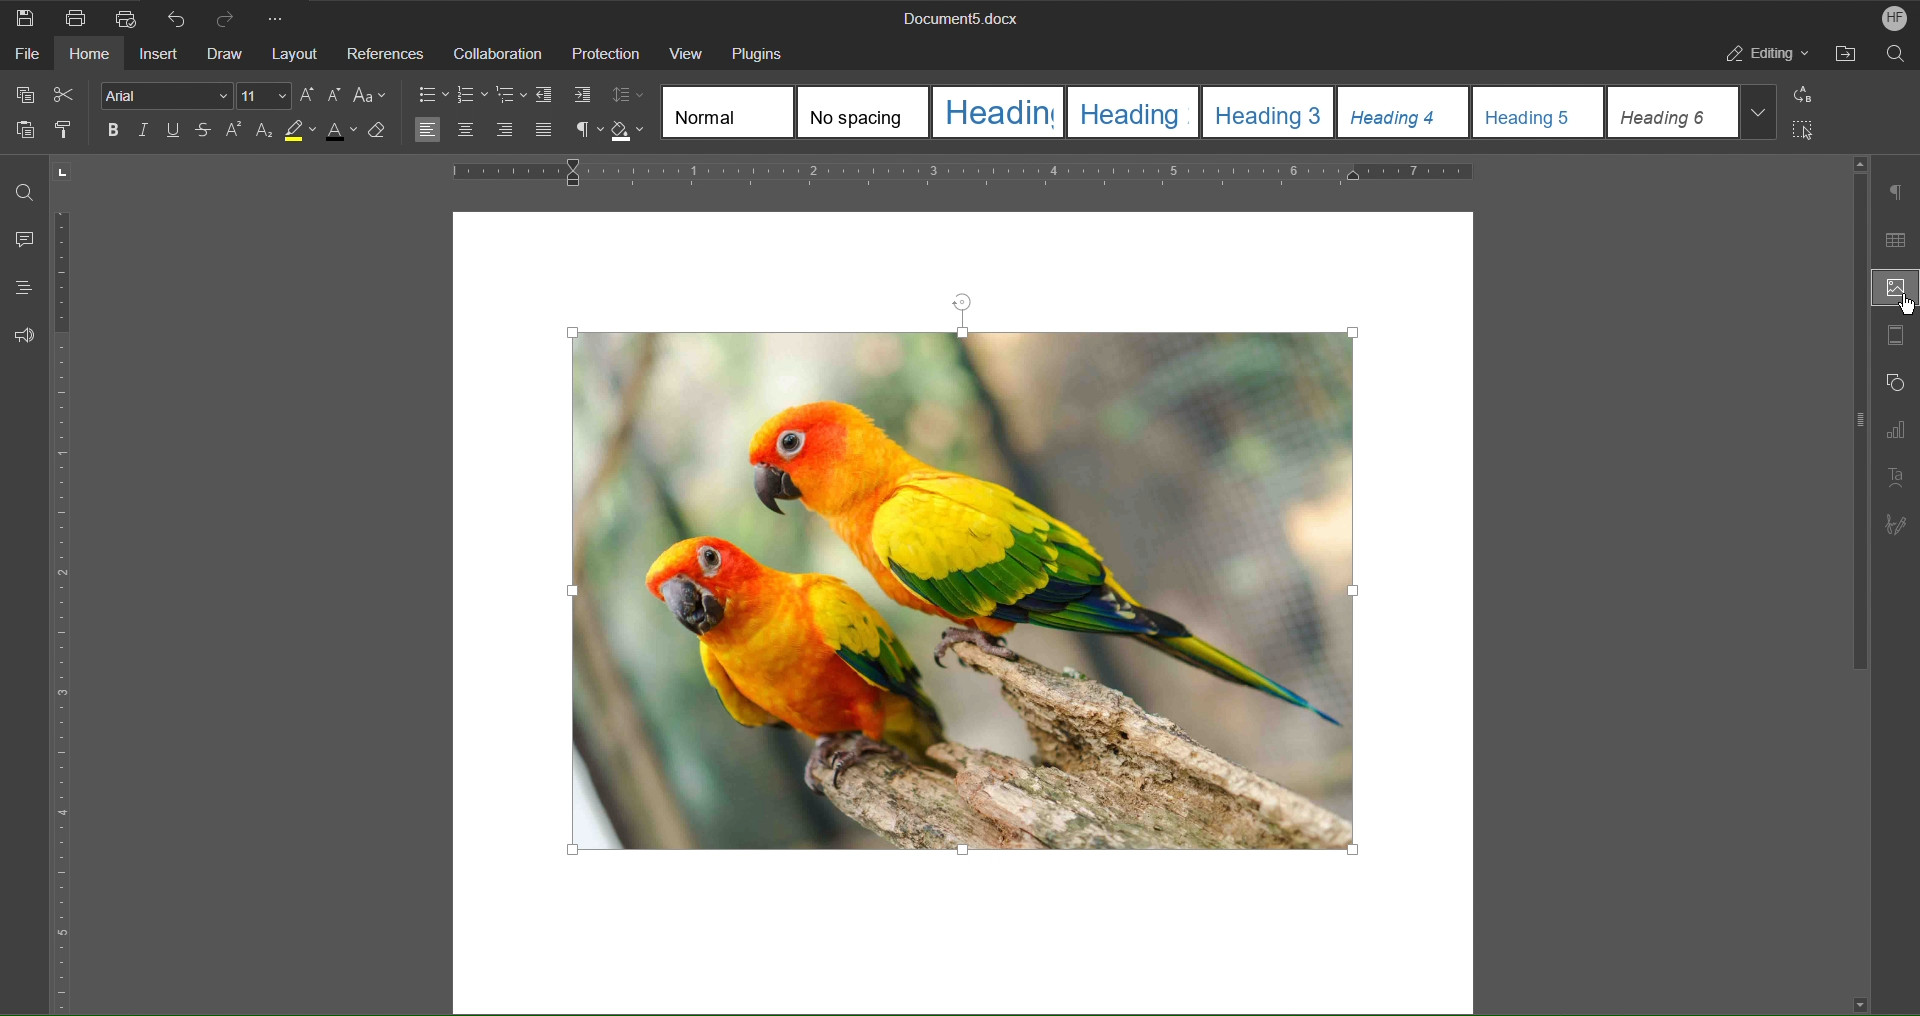  I want to click on Strikethrough, so click(204, 133).